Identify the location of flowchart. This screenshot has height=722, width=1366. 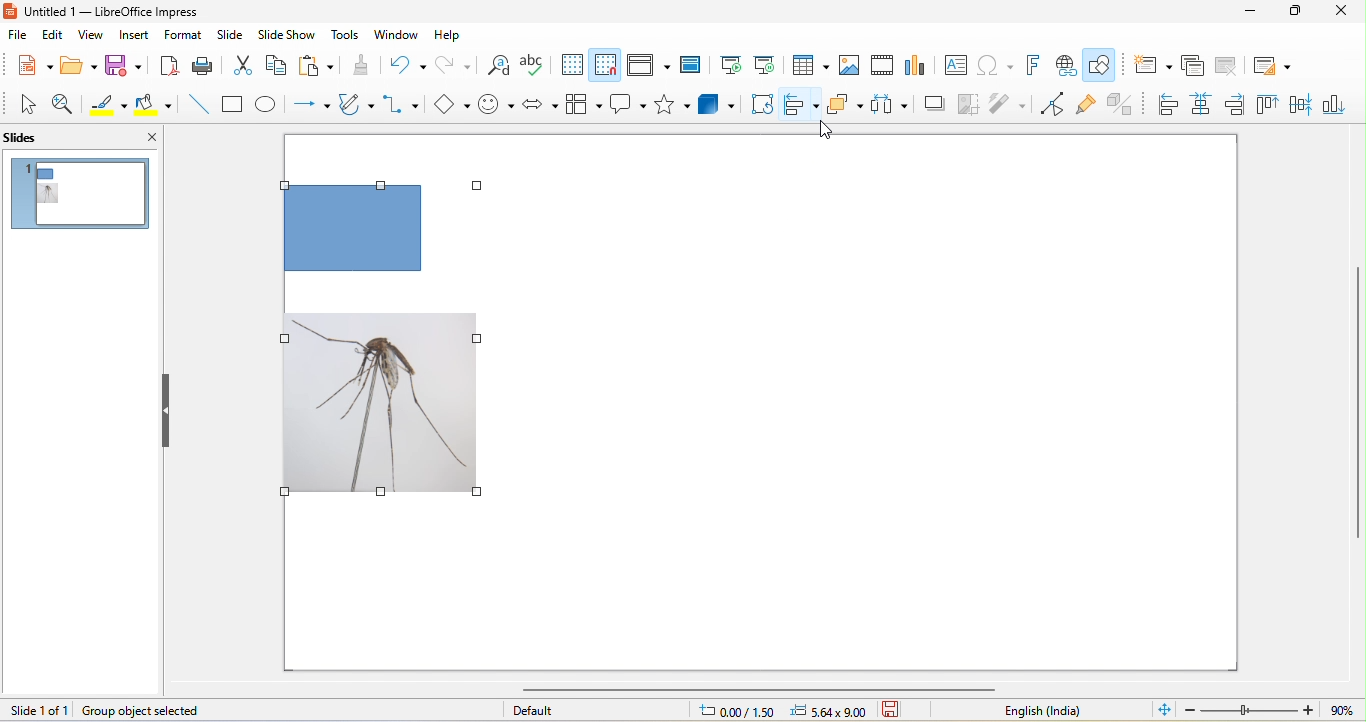
(584, 106).